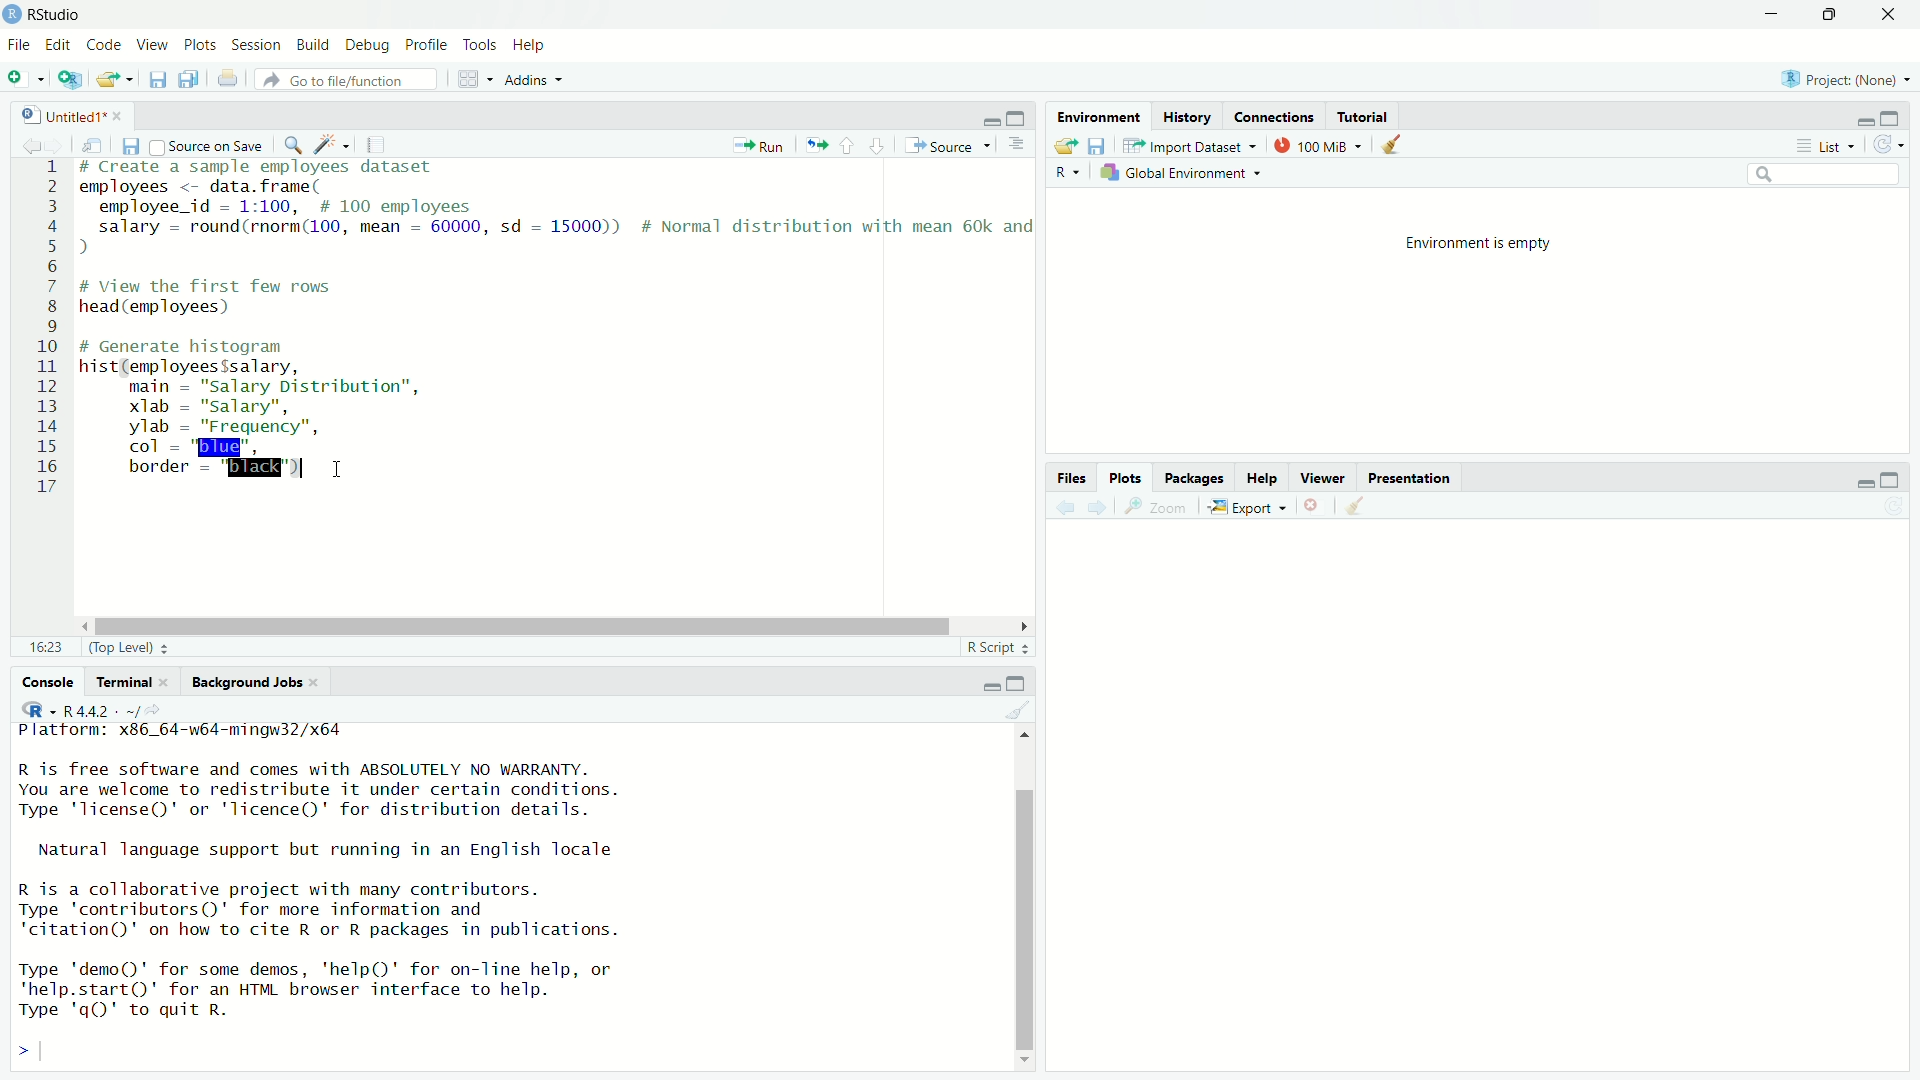 The height and width of the screenshot is (1080, 1920). I want to click on clean, so click(1018, 709).